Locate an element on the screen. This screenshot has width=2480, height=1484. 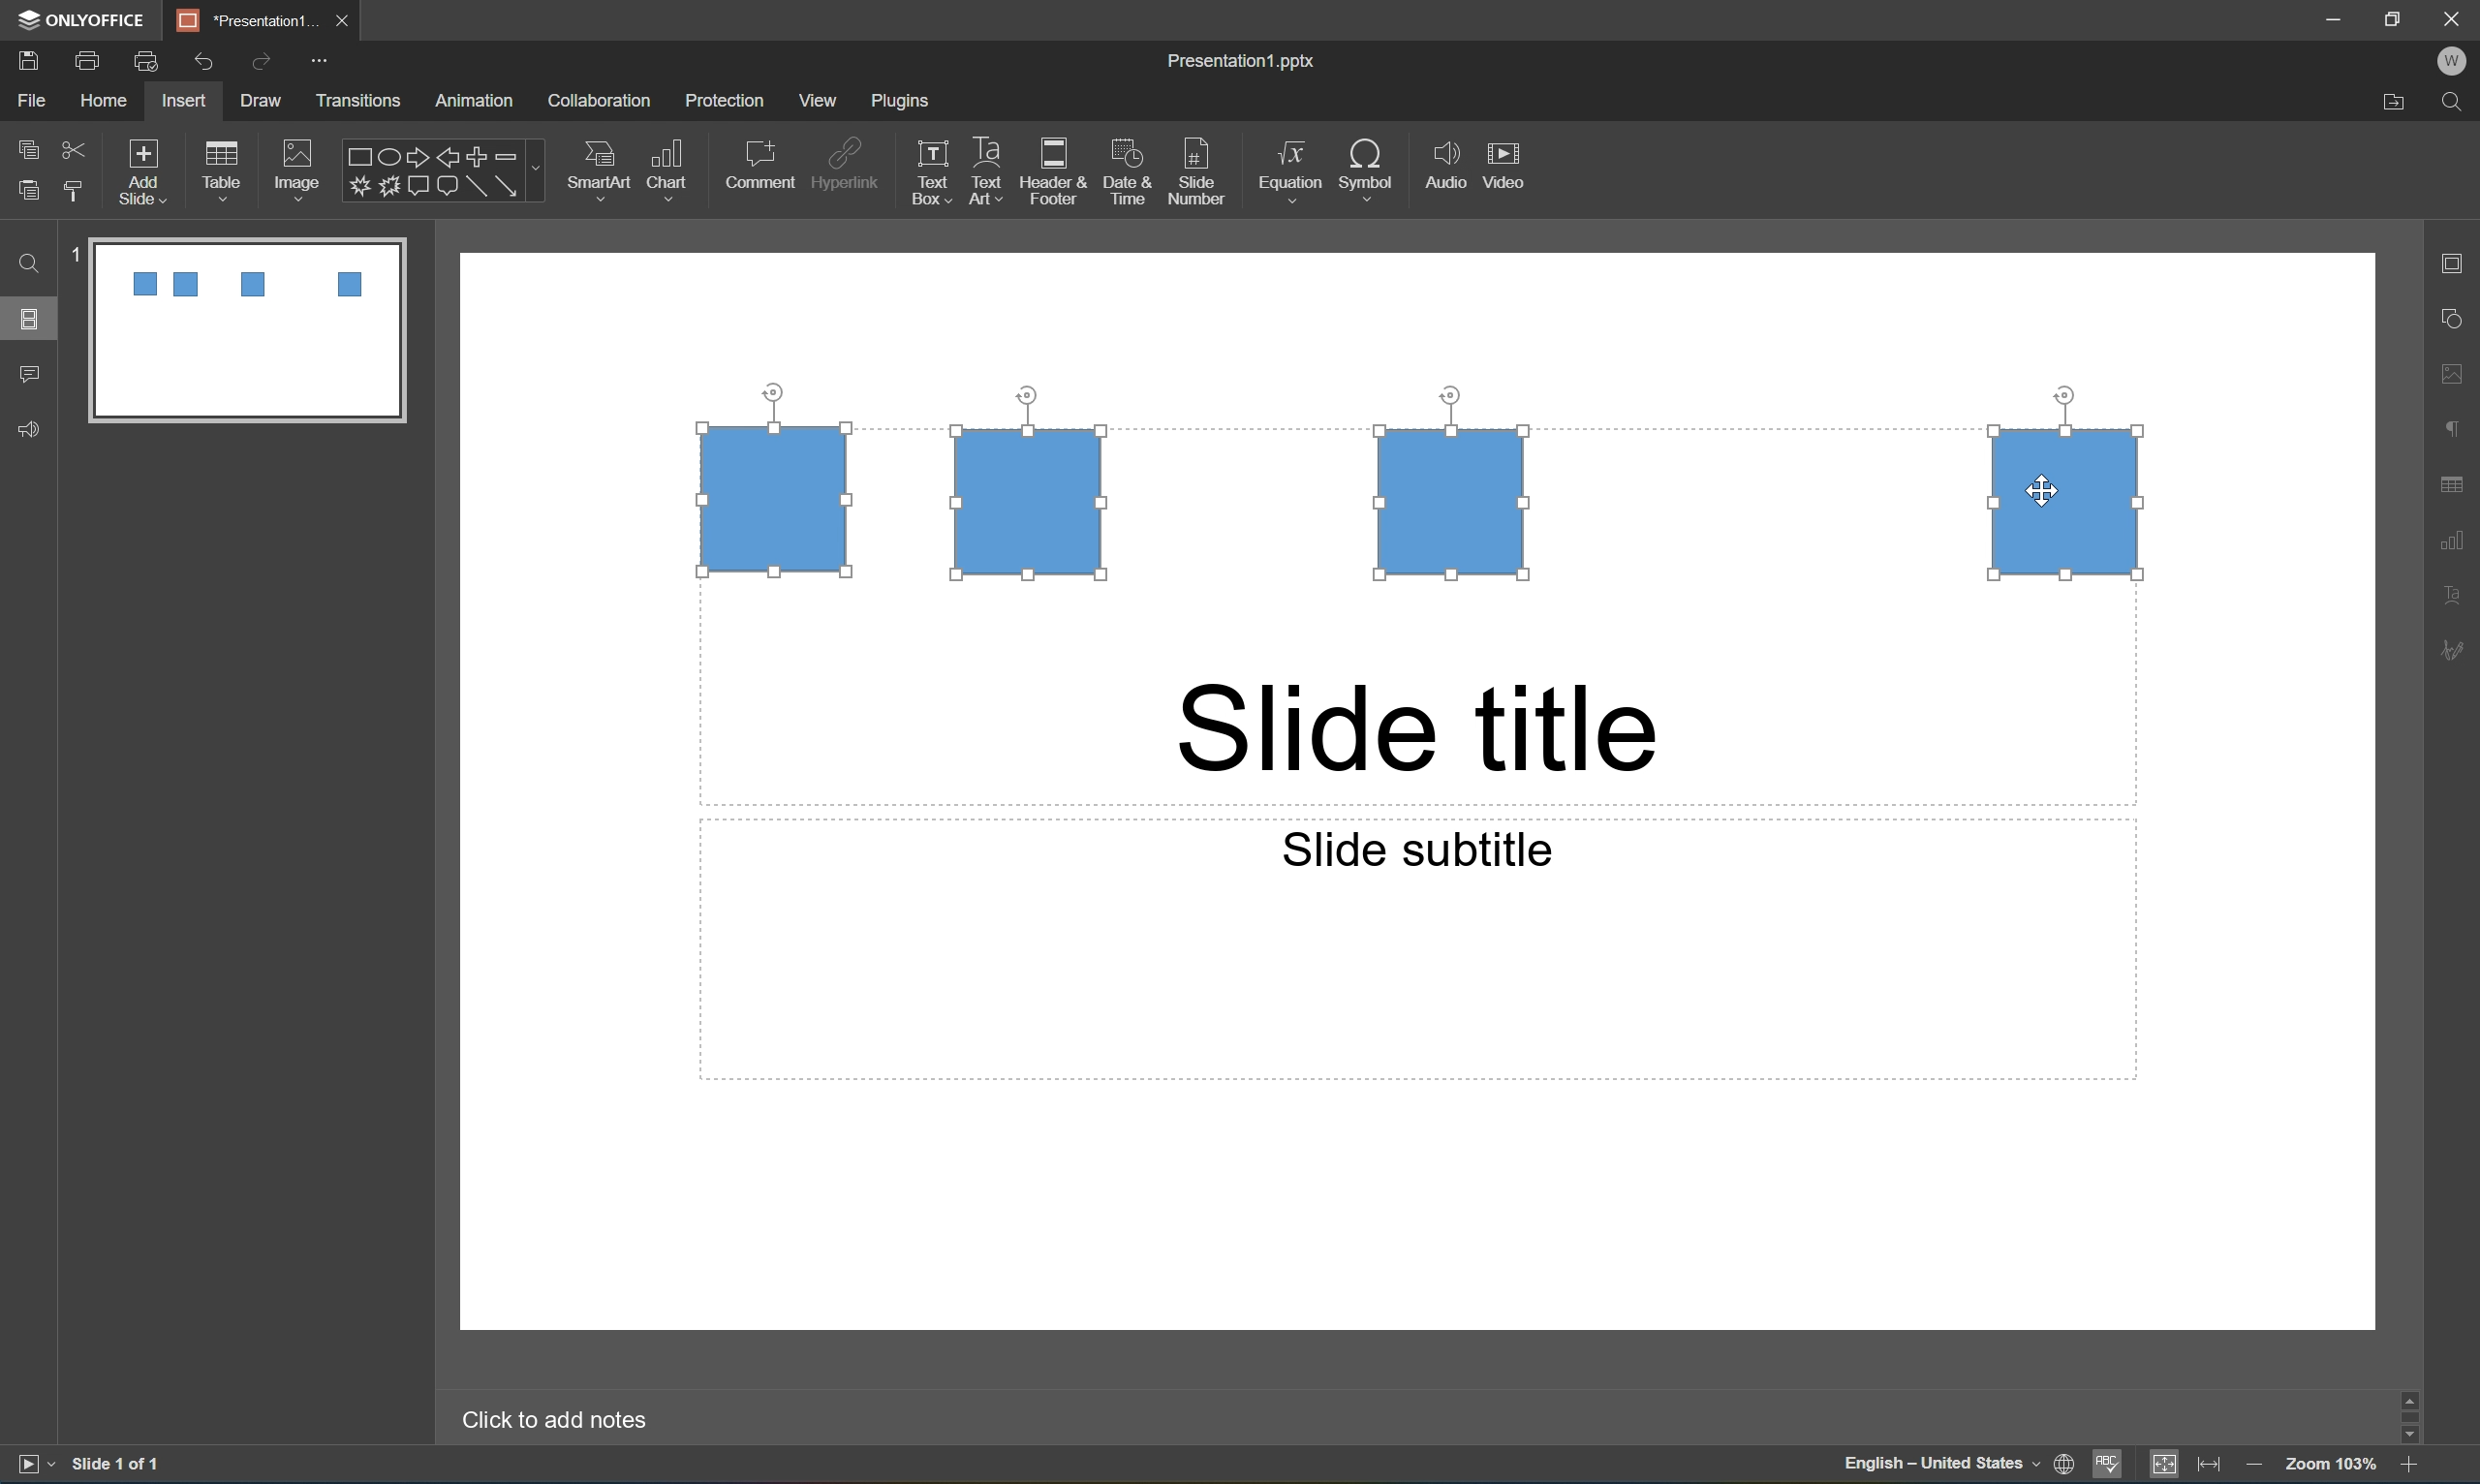
Redo is located at coordinates (262, 64).